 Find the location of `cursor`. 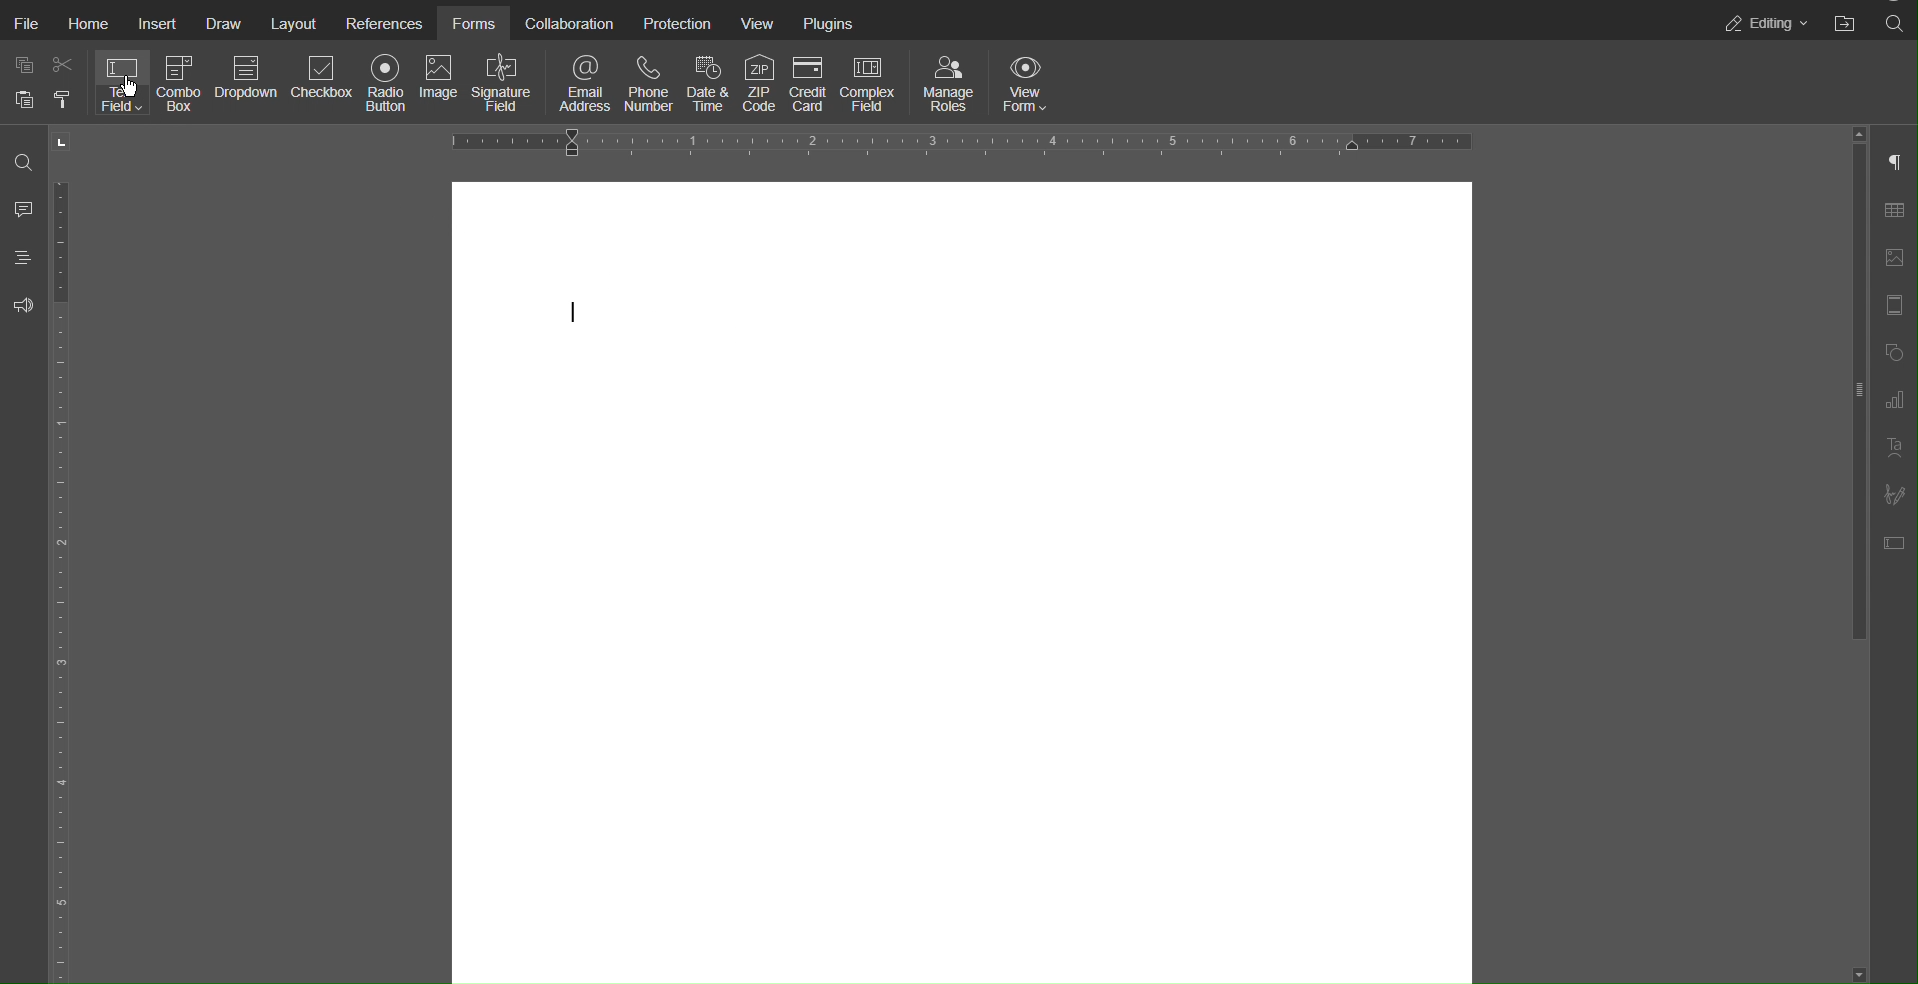

cursor is located at coordinates (569, 307).